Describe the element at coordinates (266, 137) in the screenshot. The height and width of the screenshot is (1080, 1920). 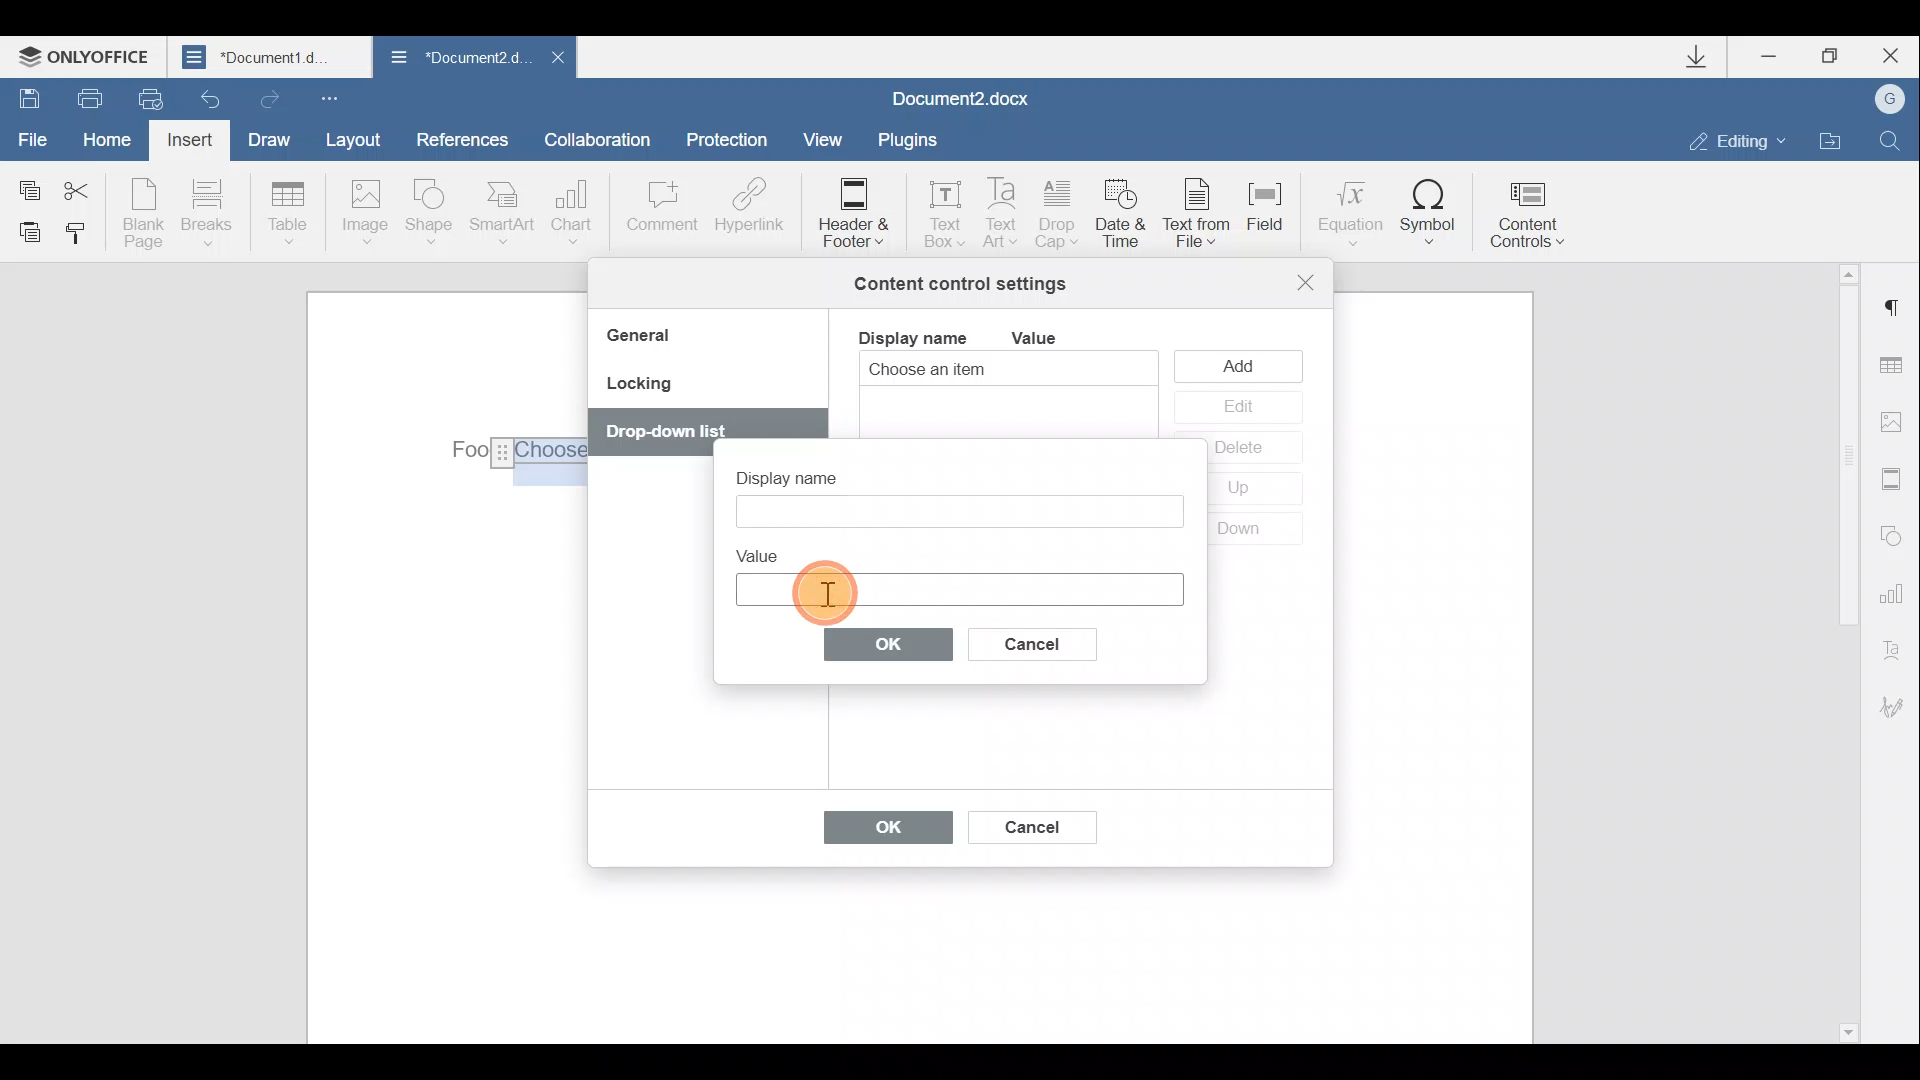
I see `Draw` at that location.